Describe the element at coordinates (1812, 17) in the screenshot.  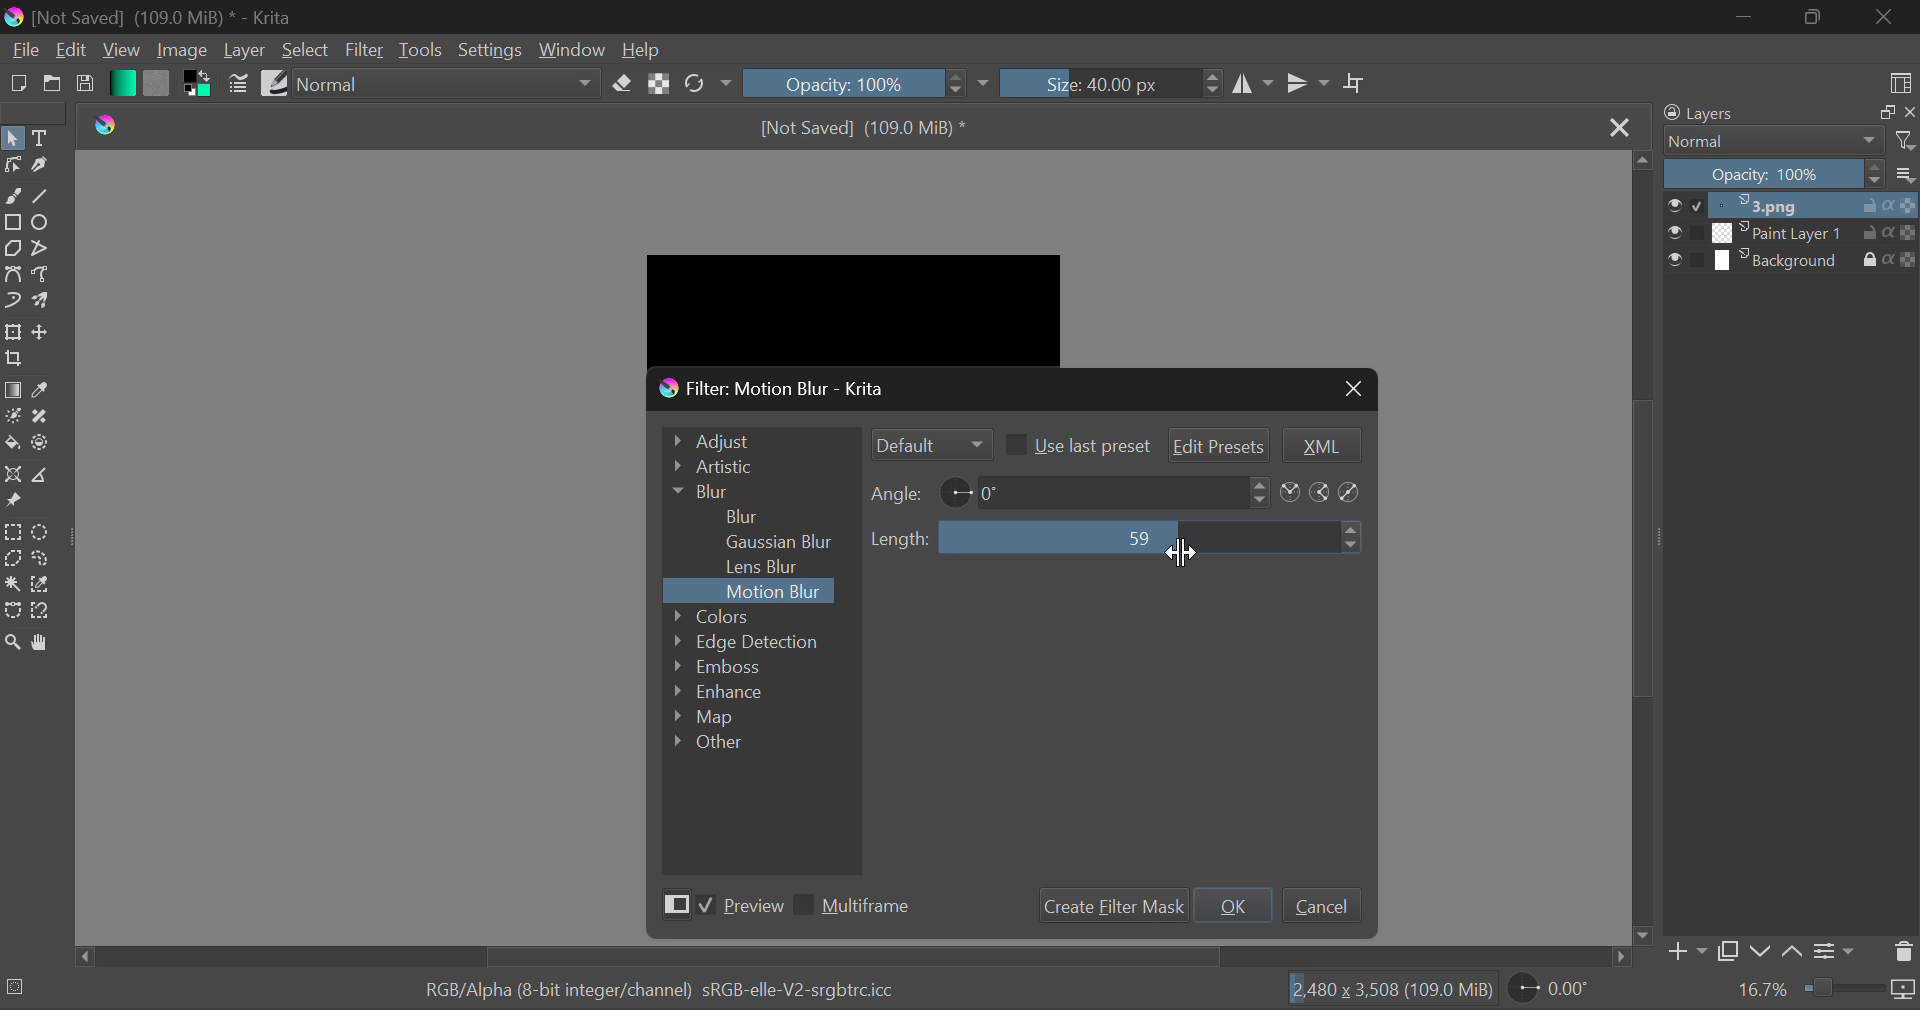
I see `Minimize` at that location.